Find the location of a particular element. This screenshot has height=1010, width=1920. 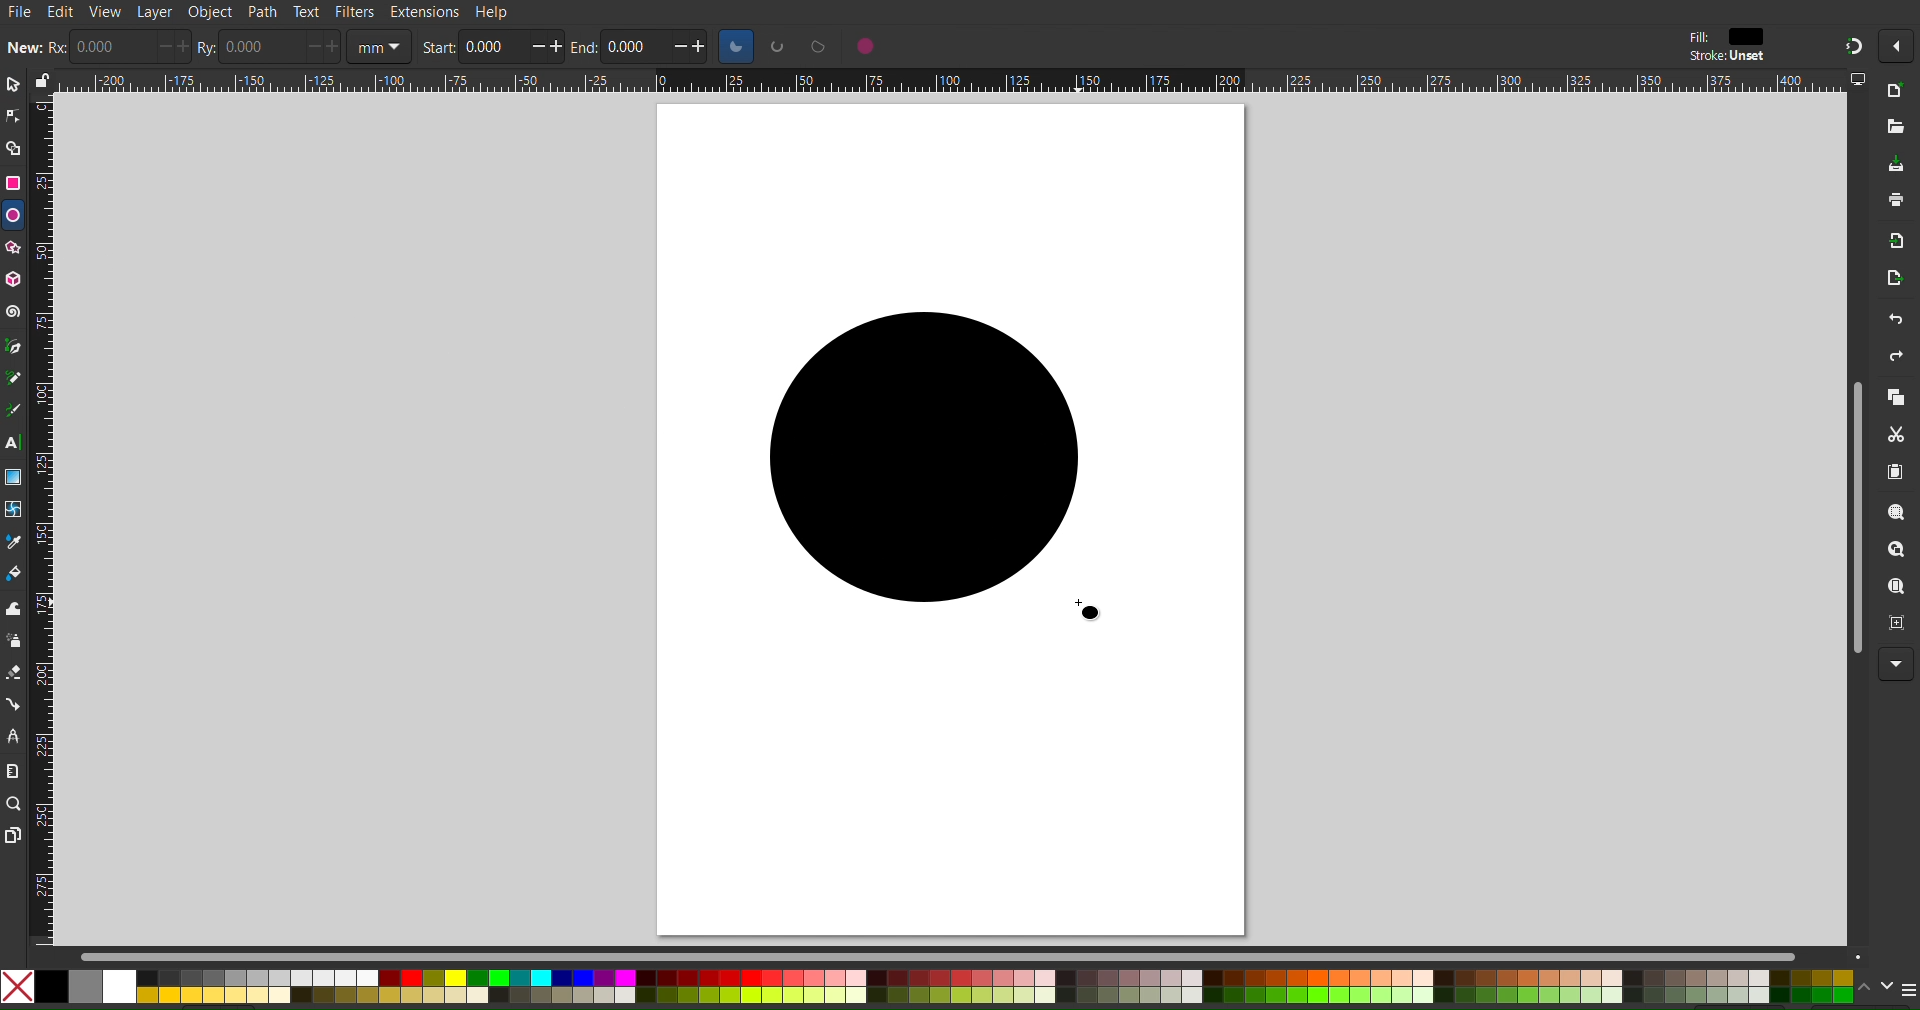

Redo is located at coordinates (1896, 356).